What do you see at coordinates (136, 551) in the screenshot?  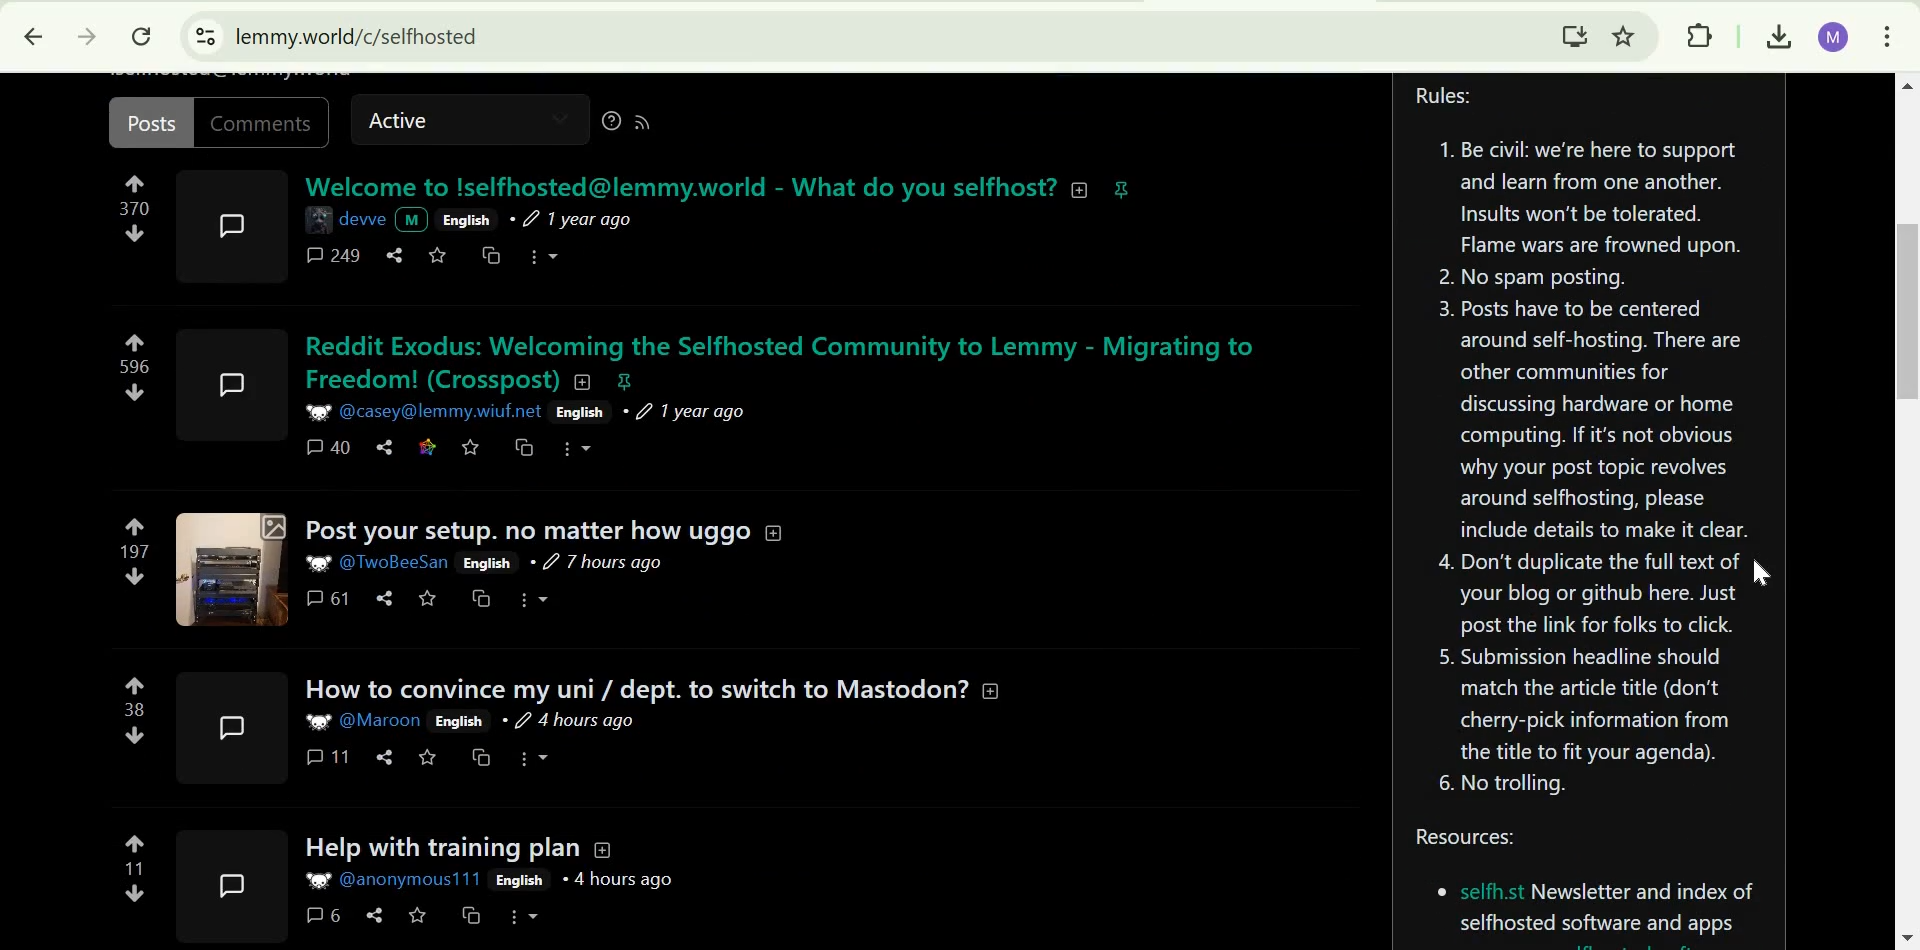 I see `197 points` at bounding box center [136, 551].